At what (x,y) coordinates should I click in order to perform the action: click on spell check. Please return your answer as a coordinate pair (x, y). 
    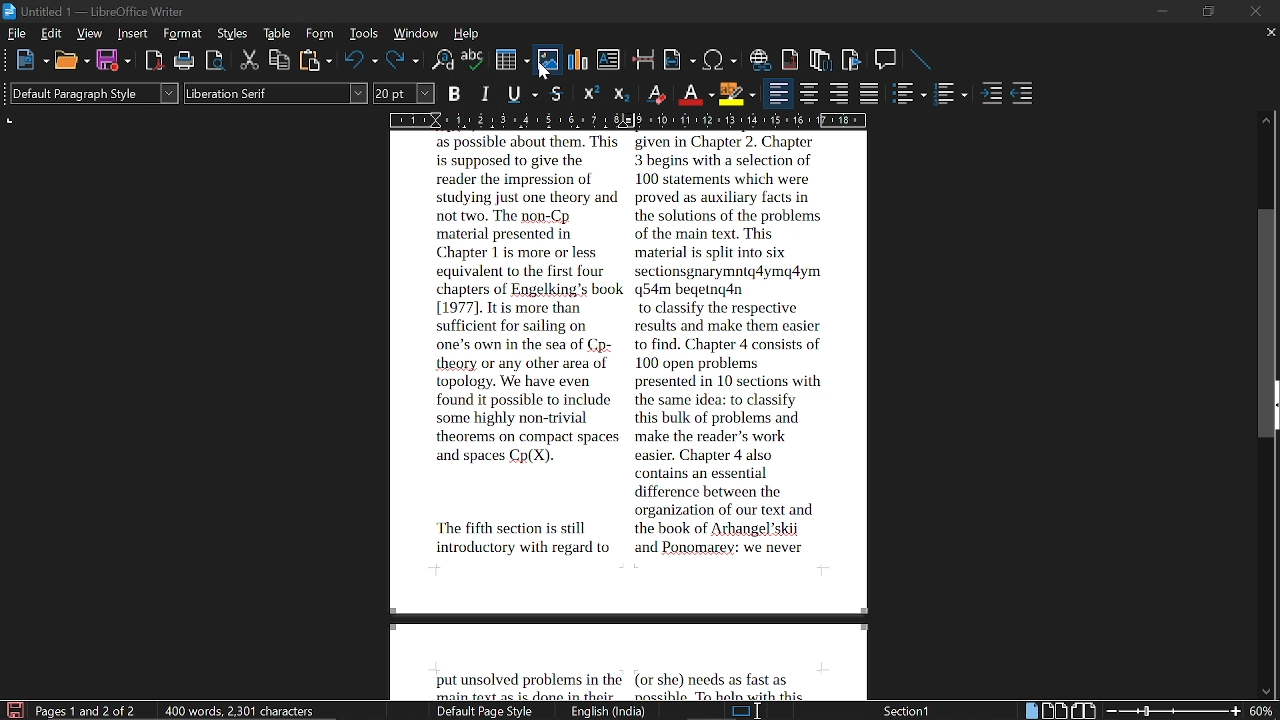
    Looking at the image, I should click on (473, 60).